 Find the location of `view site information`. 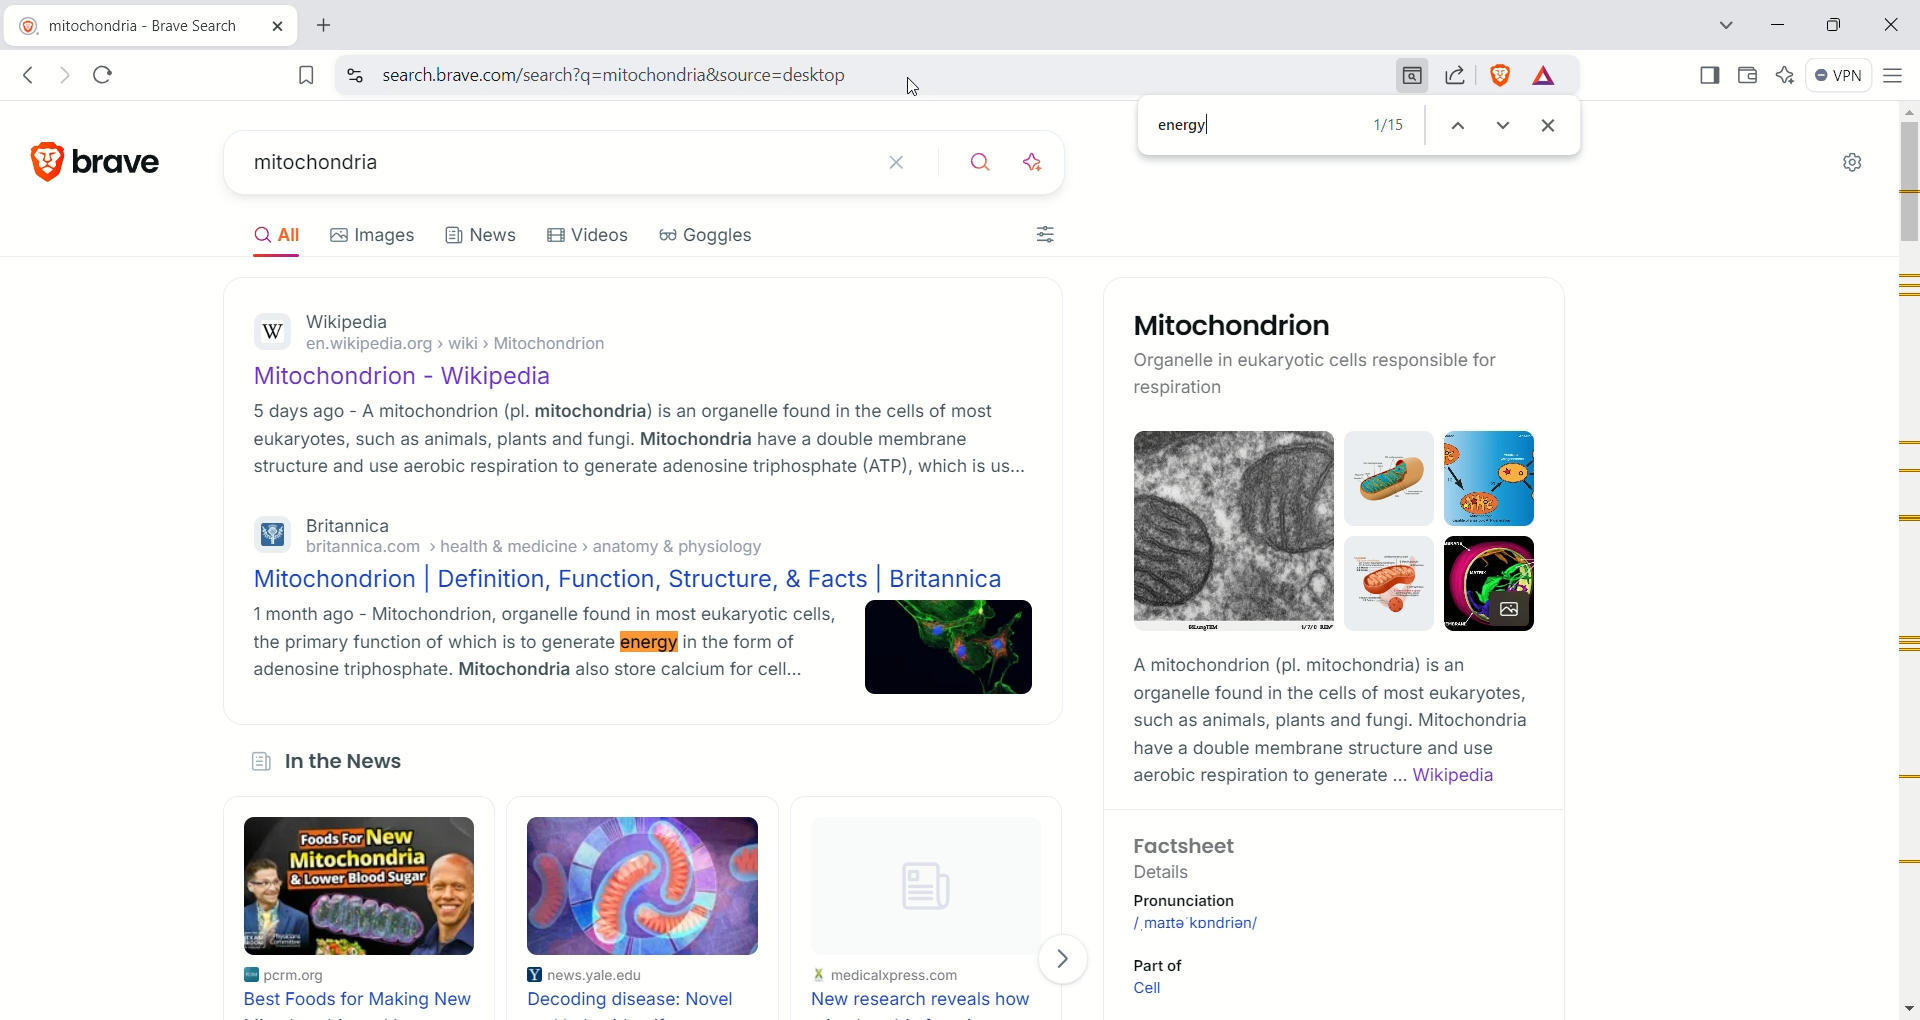

view site information is located at coordinates (356, 74).